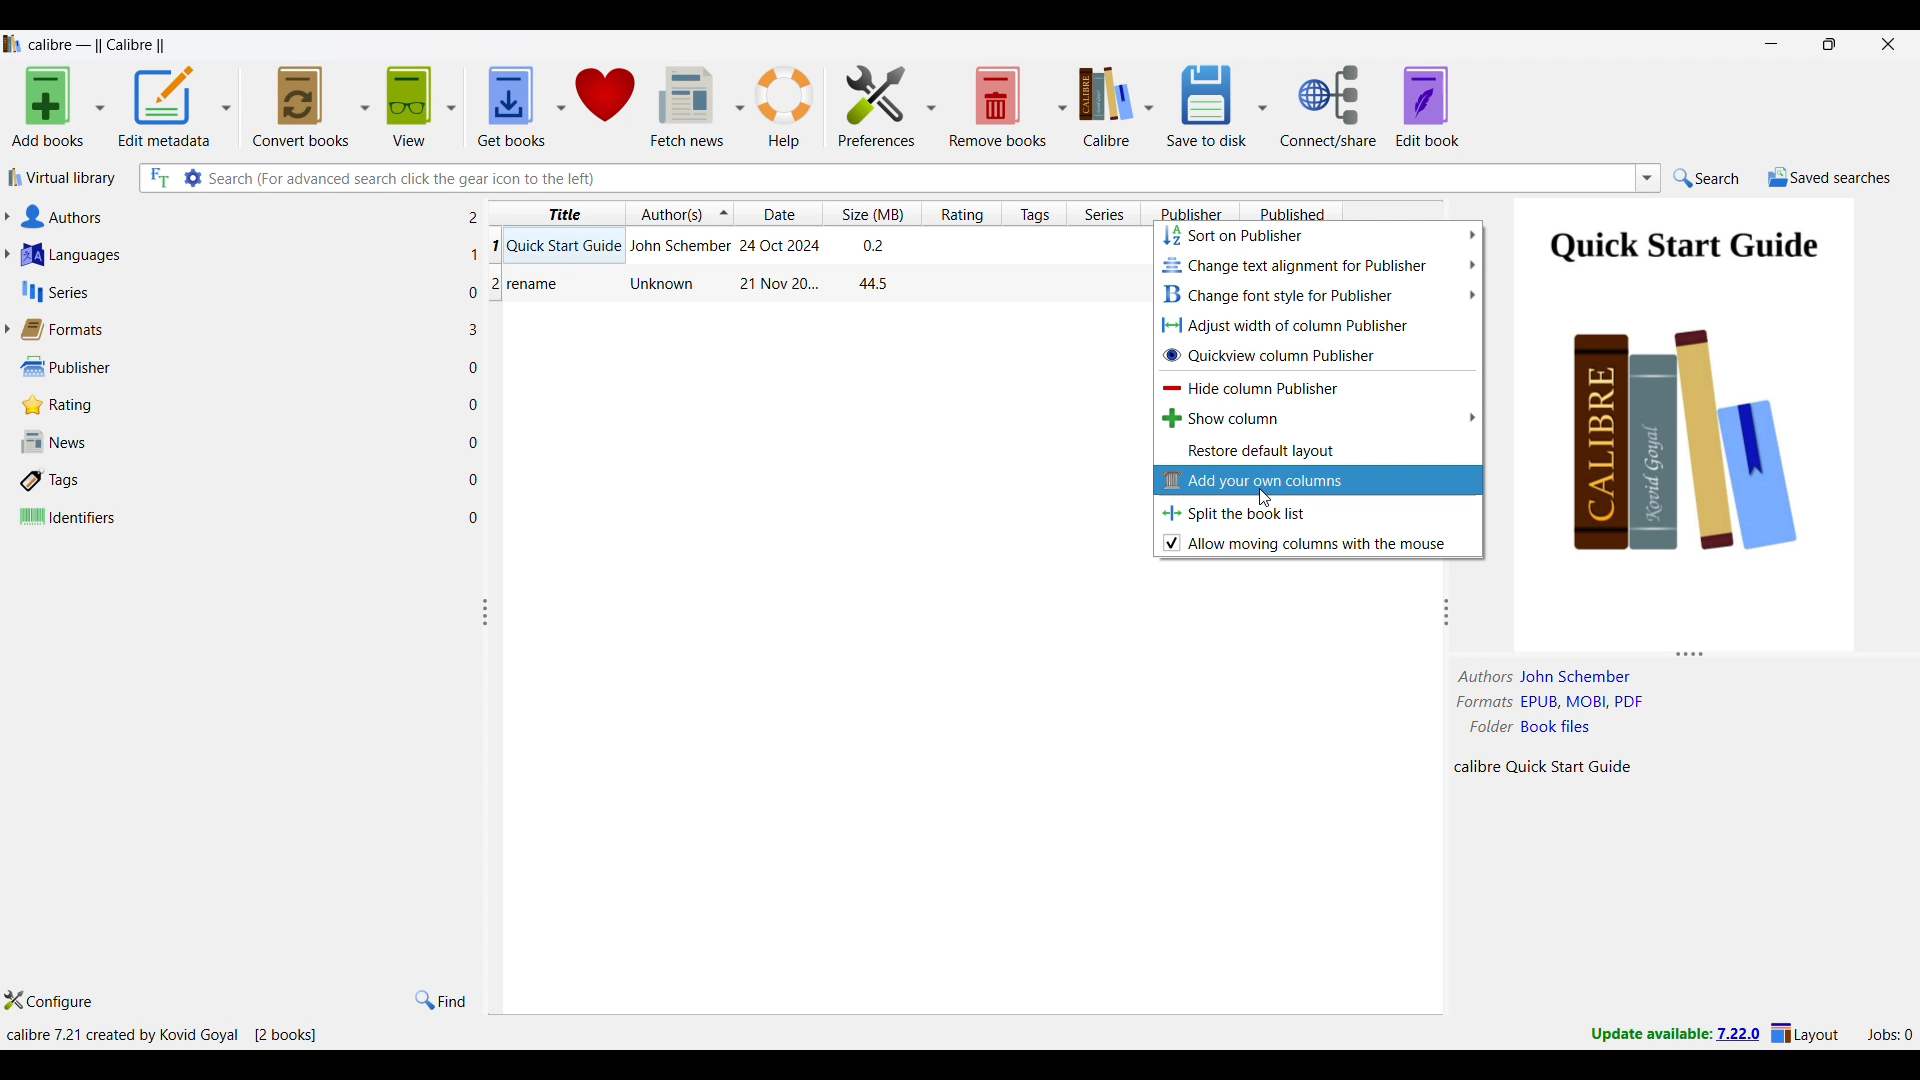  I want to click on Toggle for allow moving columns with the mouse, so click(1318, 543).